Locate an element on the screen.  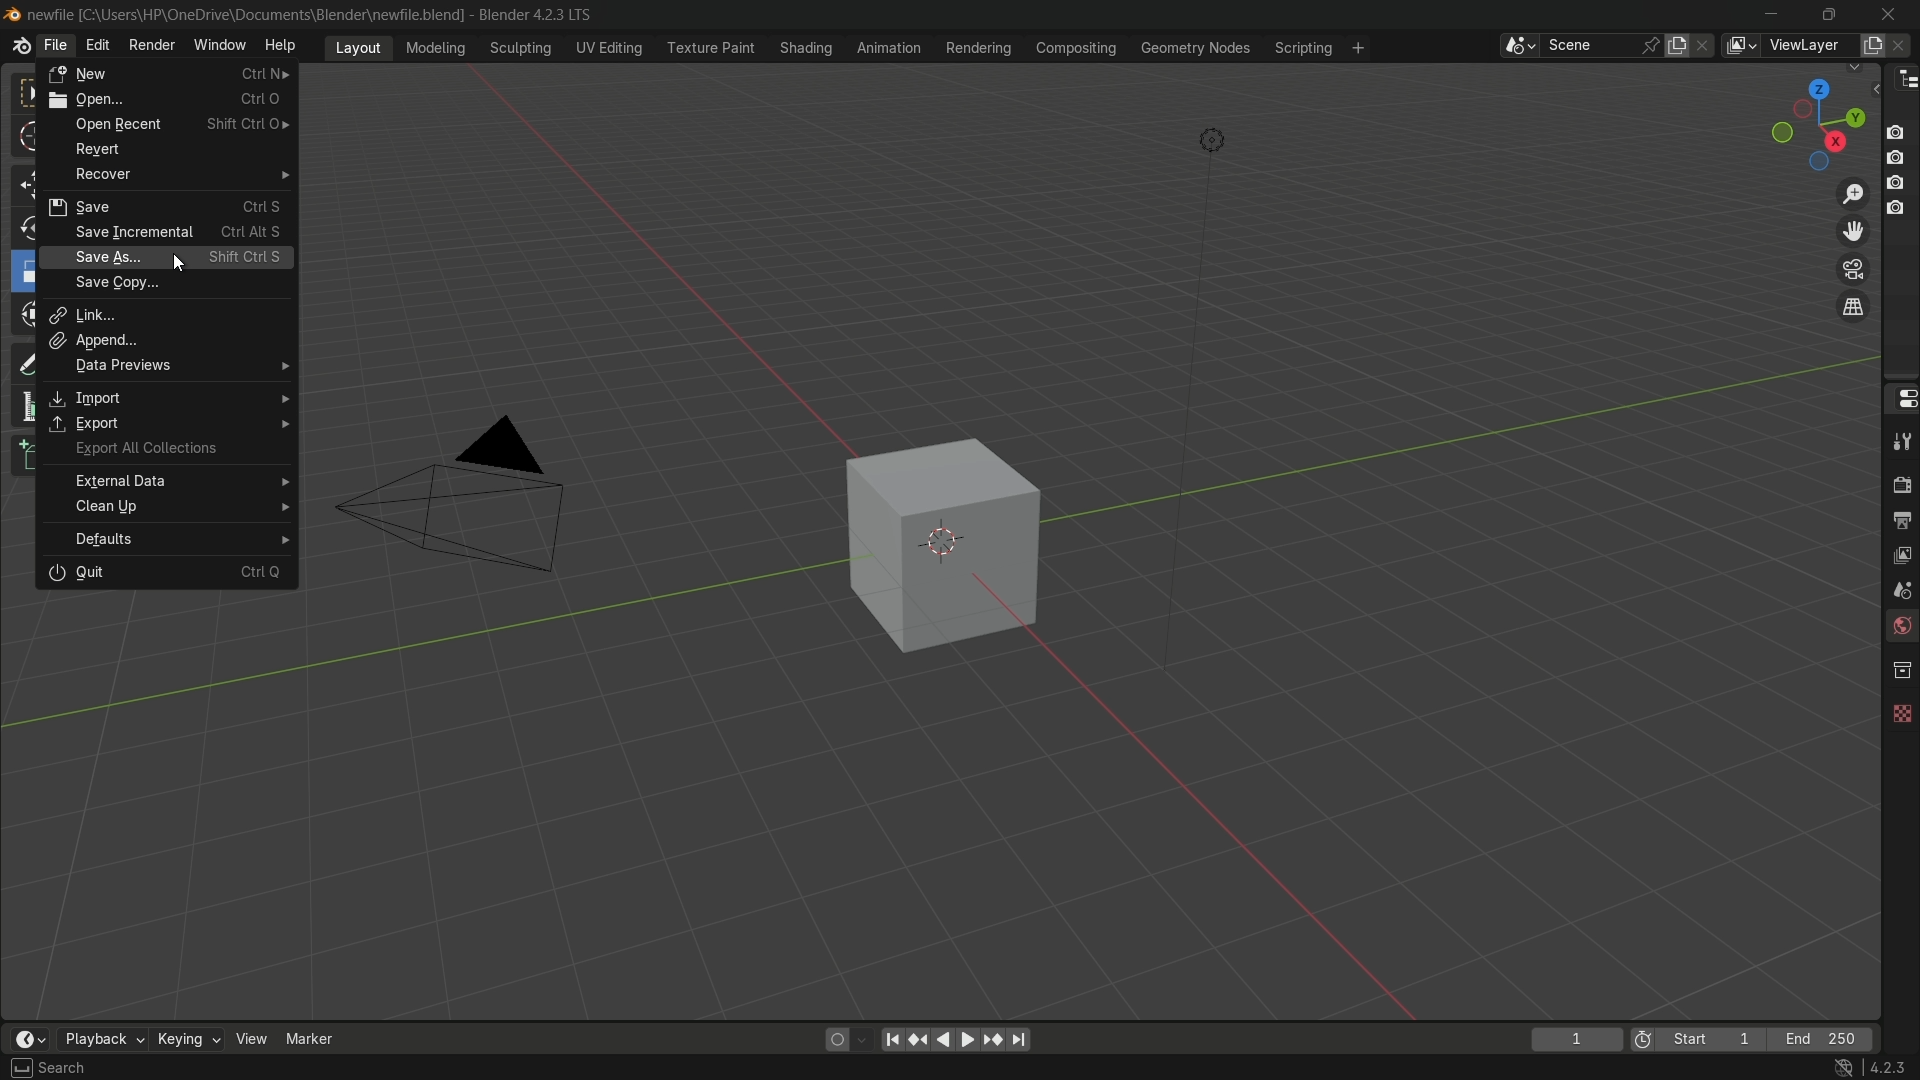
output is located at coordinates (1901, 519).